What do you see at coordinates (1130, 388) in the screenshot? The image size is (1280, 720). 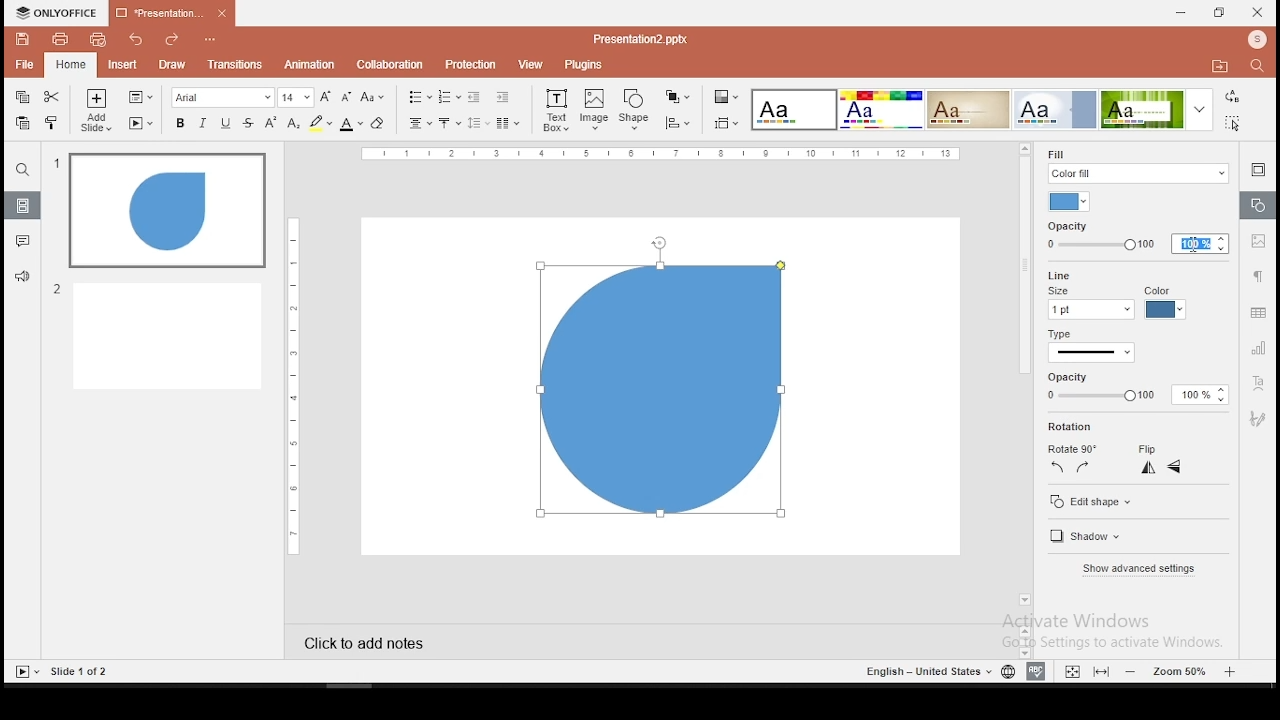 I see `opacity` at bounding box center [1130, 388].